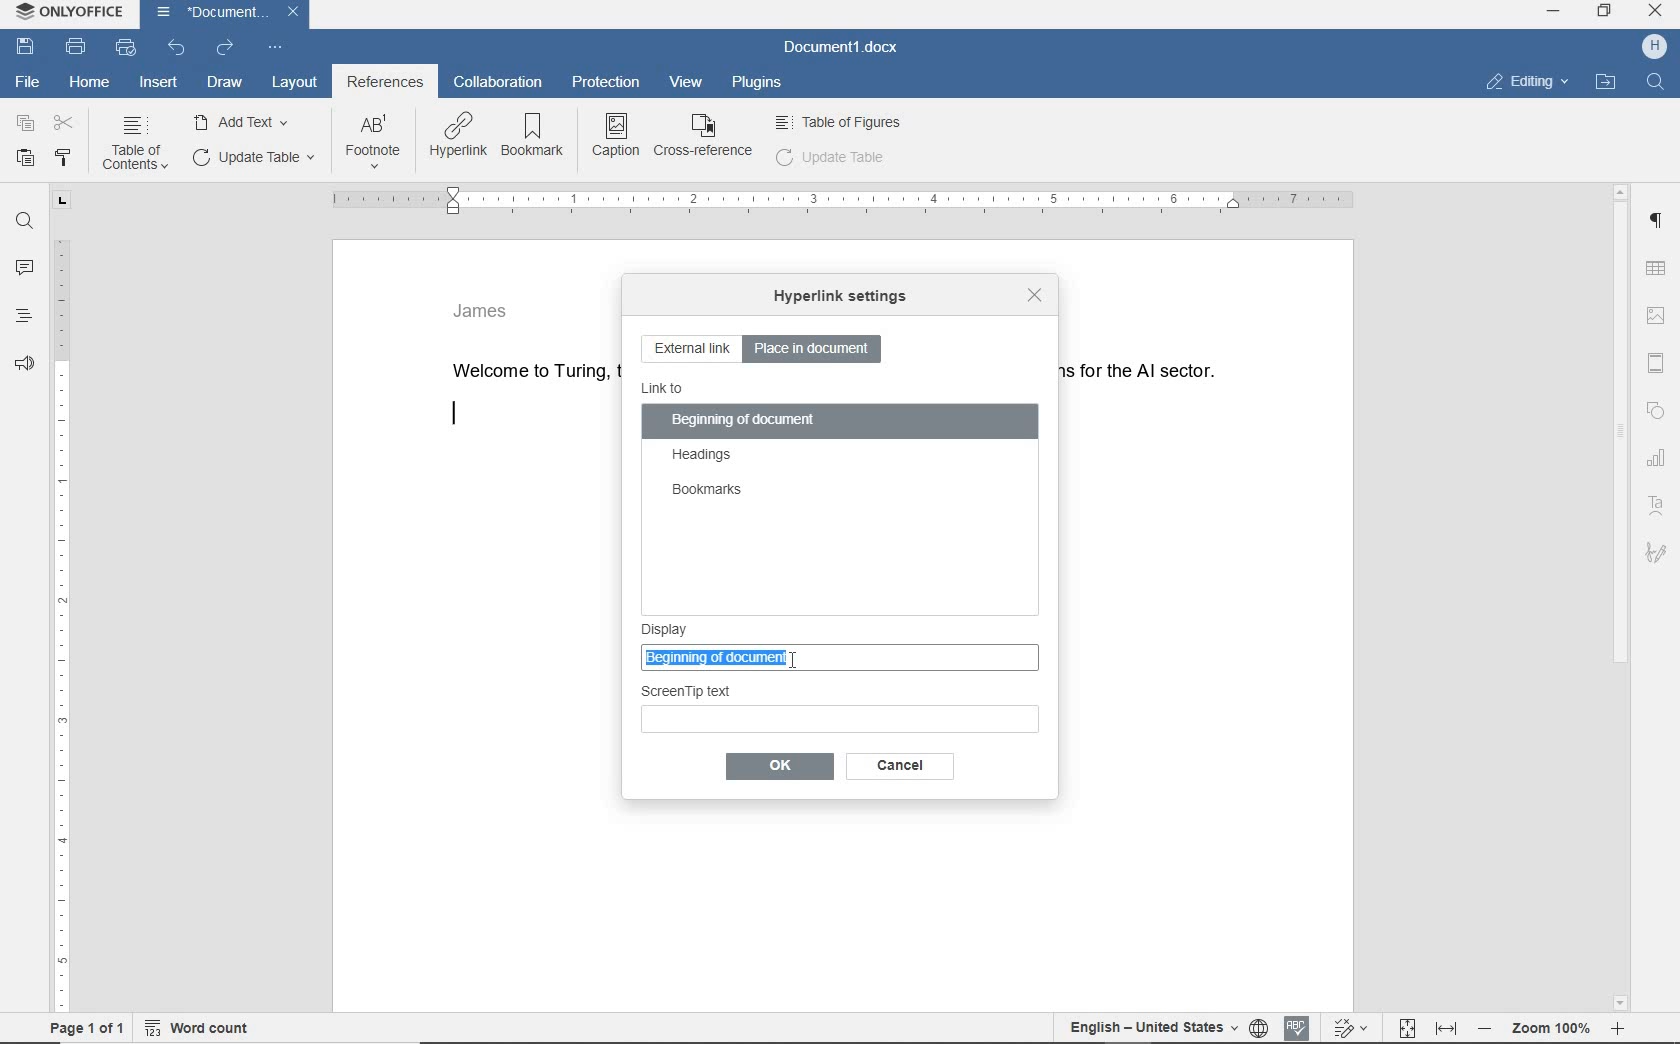  Describe the element at coordinates (385, 84) in the screenshot. I see `references` at that location.